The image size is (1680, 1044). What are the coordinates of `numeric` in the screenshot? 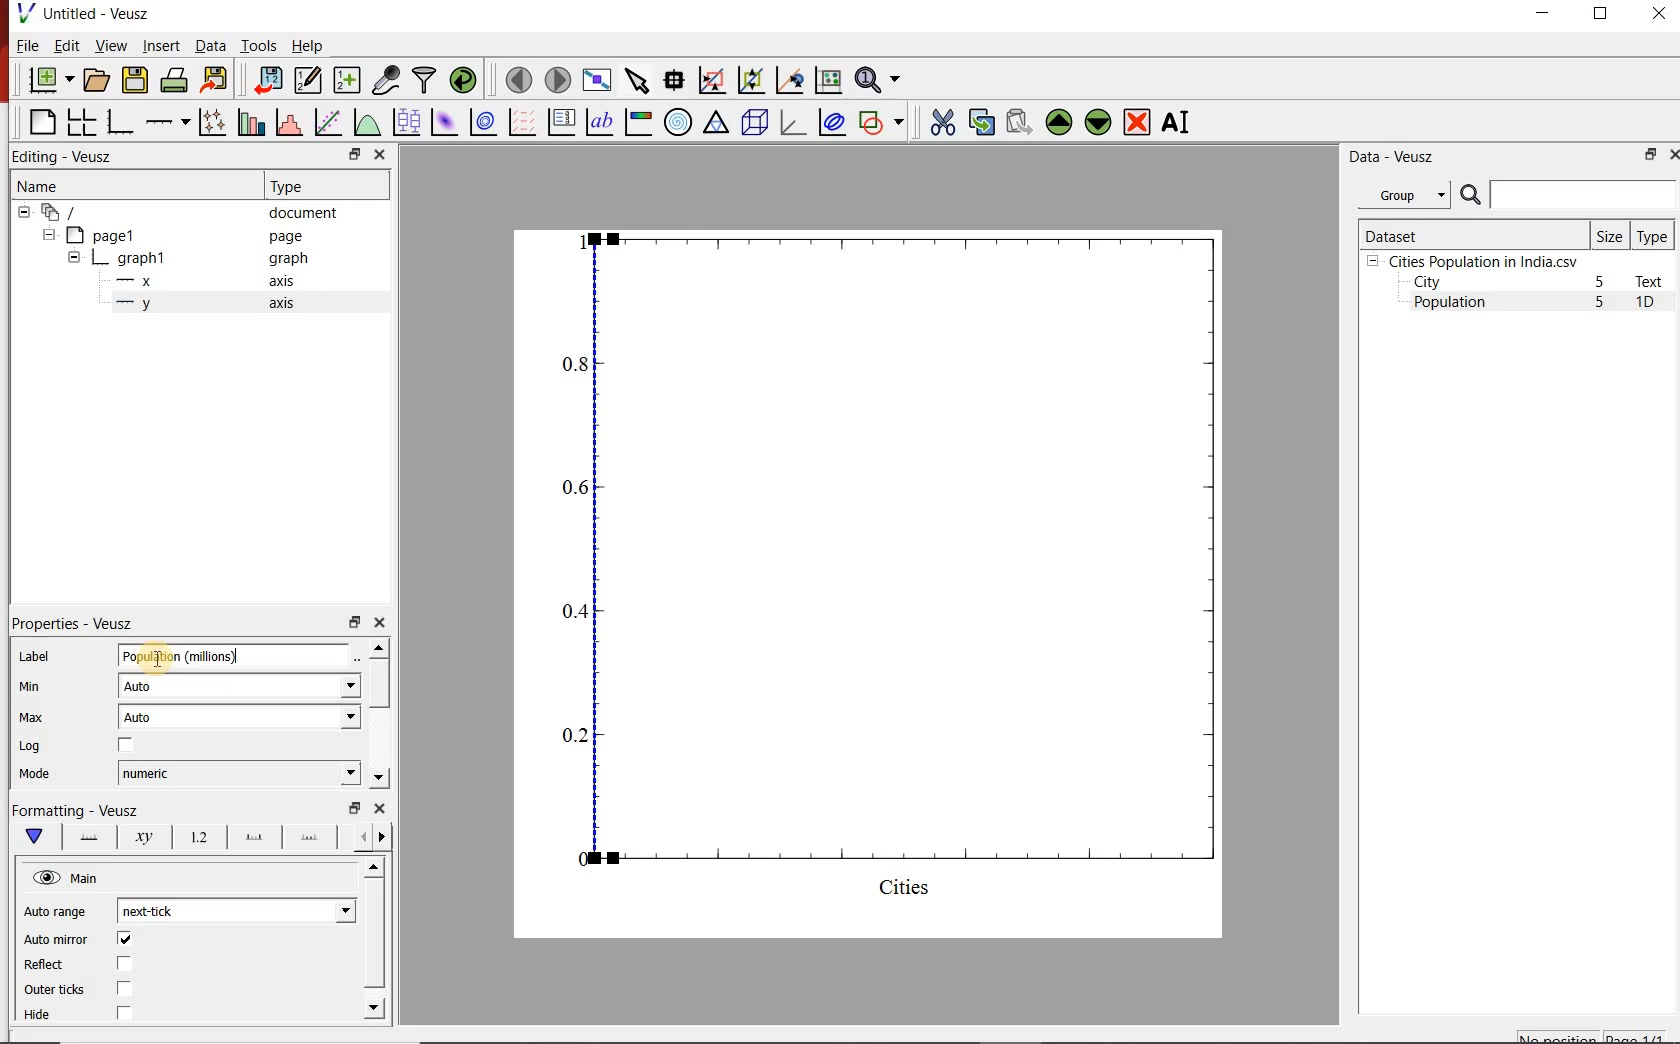 It's located at (238, 773).